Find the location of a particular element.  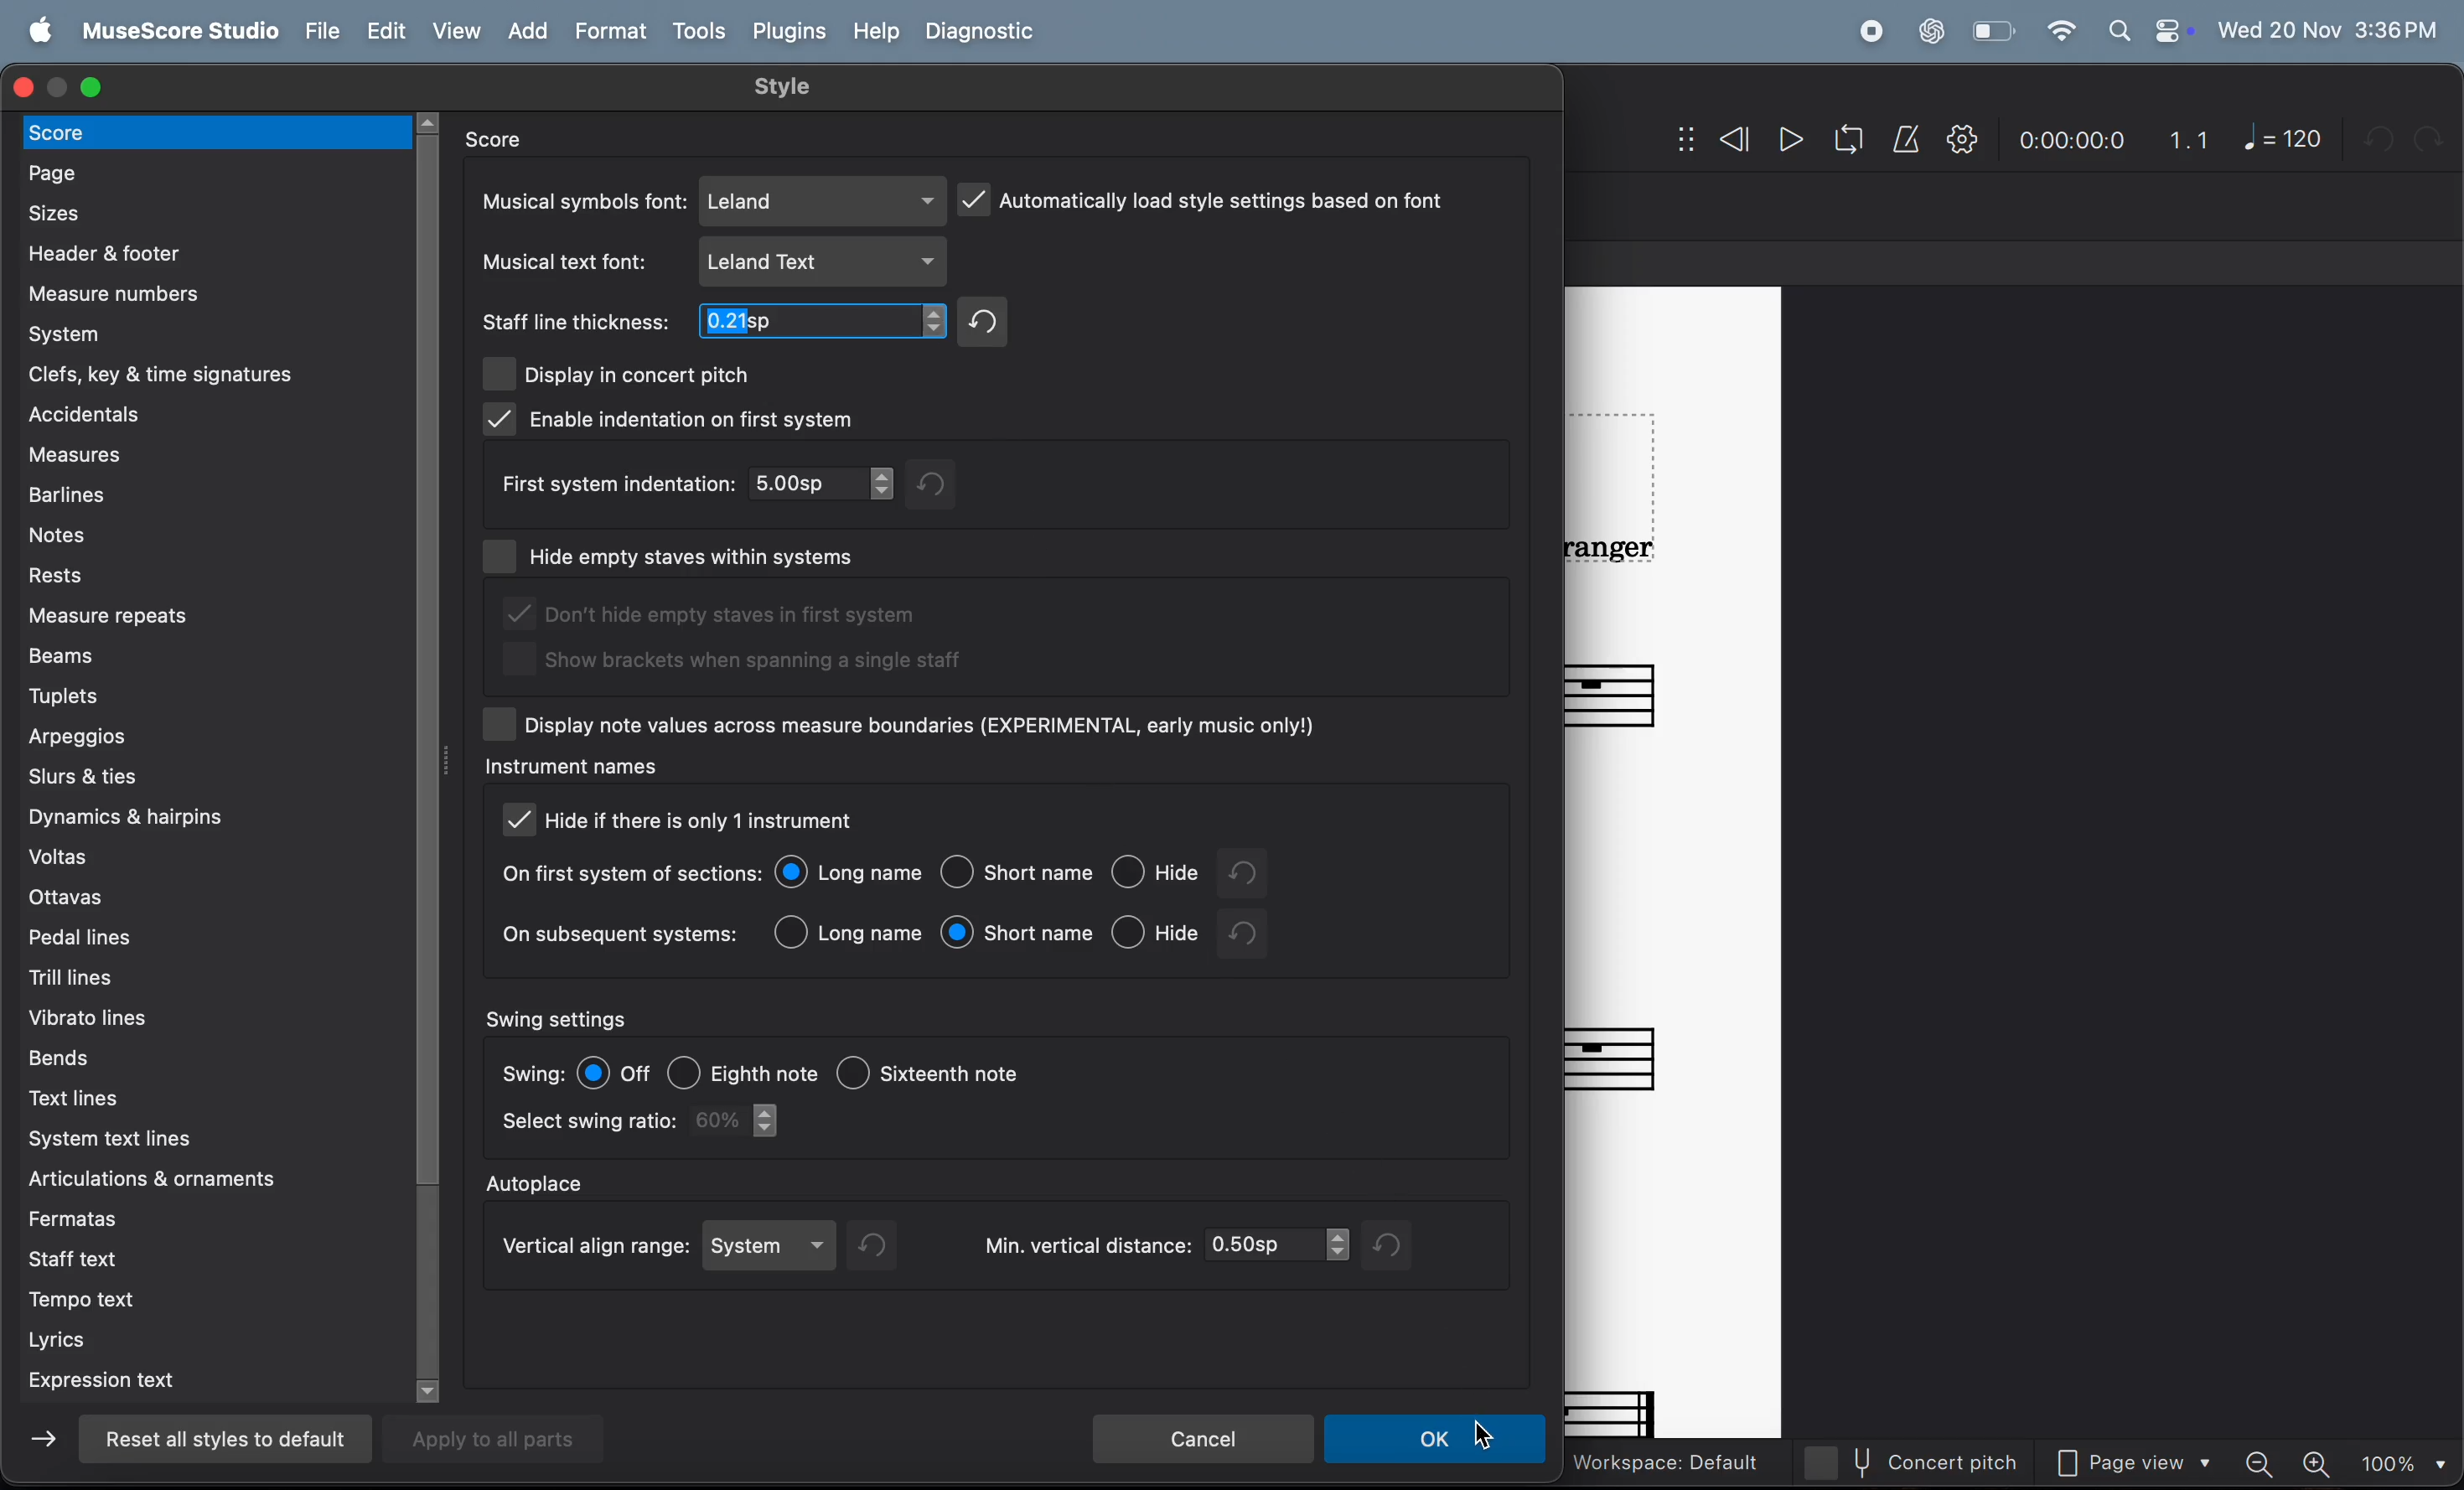

5.00sp is located at coordinates (824, 483).